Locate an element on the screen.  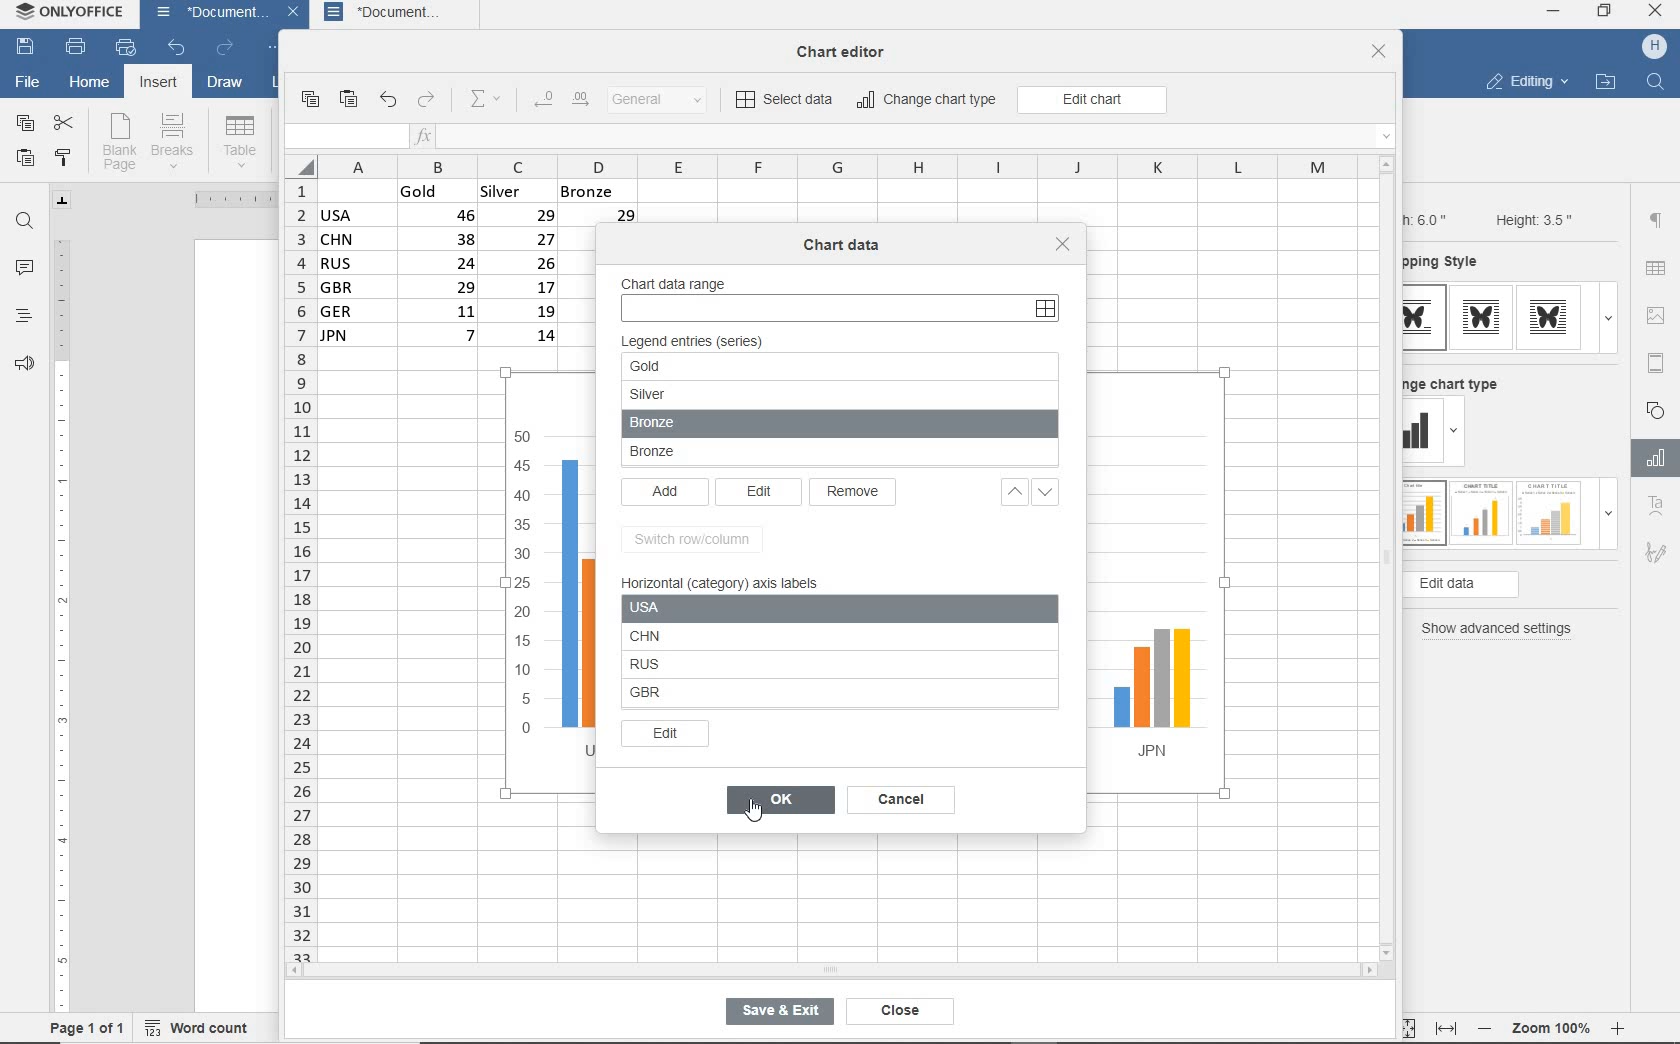
headings is located at coordinates (22, 318).